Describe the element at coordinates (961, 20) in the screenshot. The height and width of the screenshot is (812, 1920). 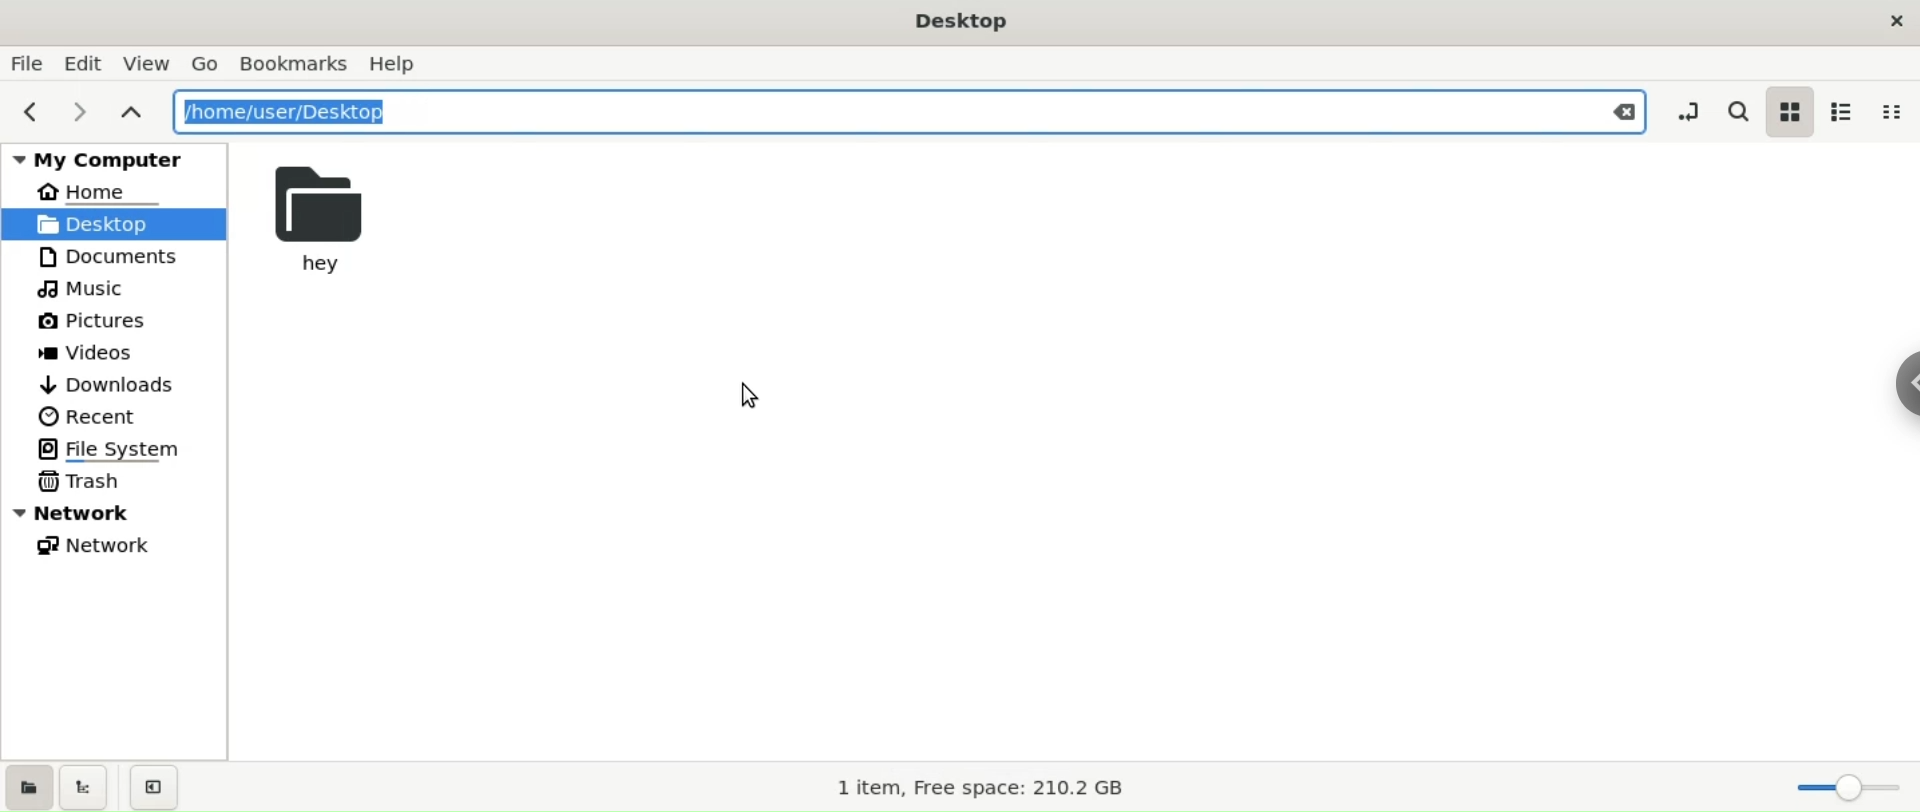
I see `desktop` at that location.